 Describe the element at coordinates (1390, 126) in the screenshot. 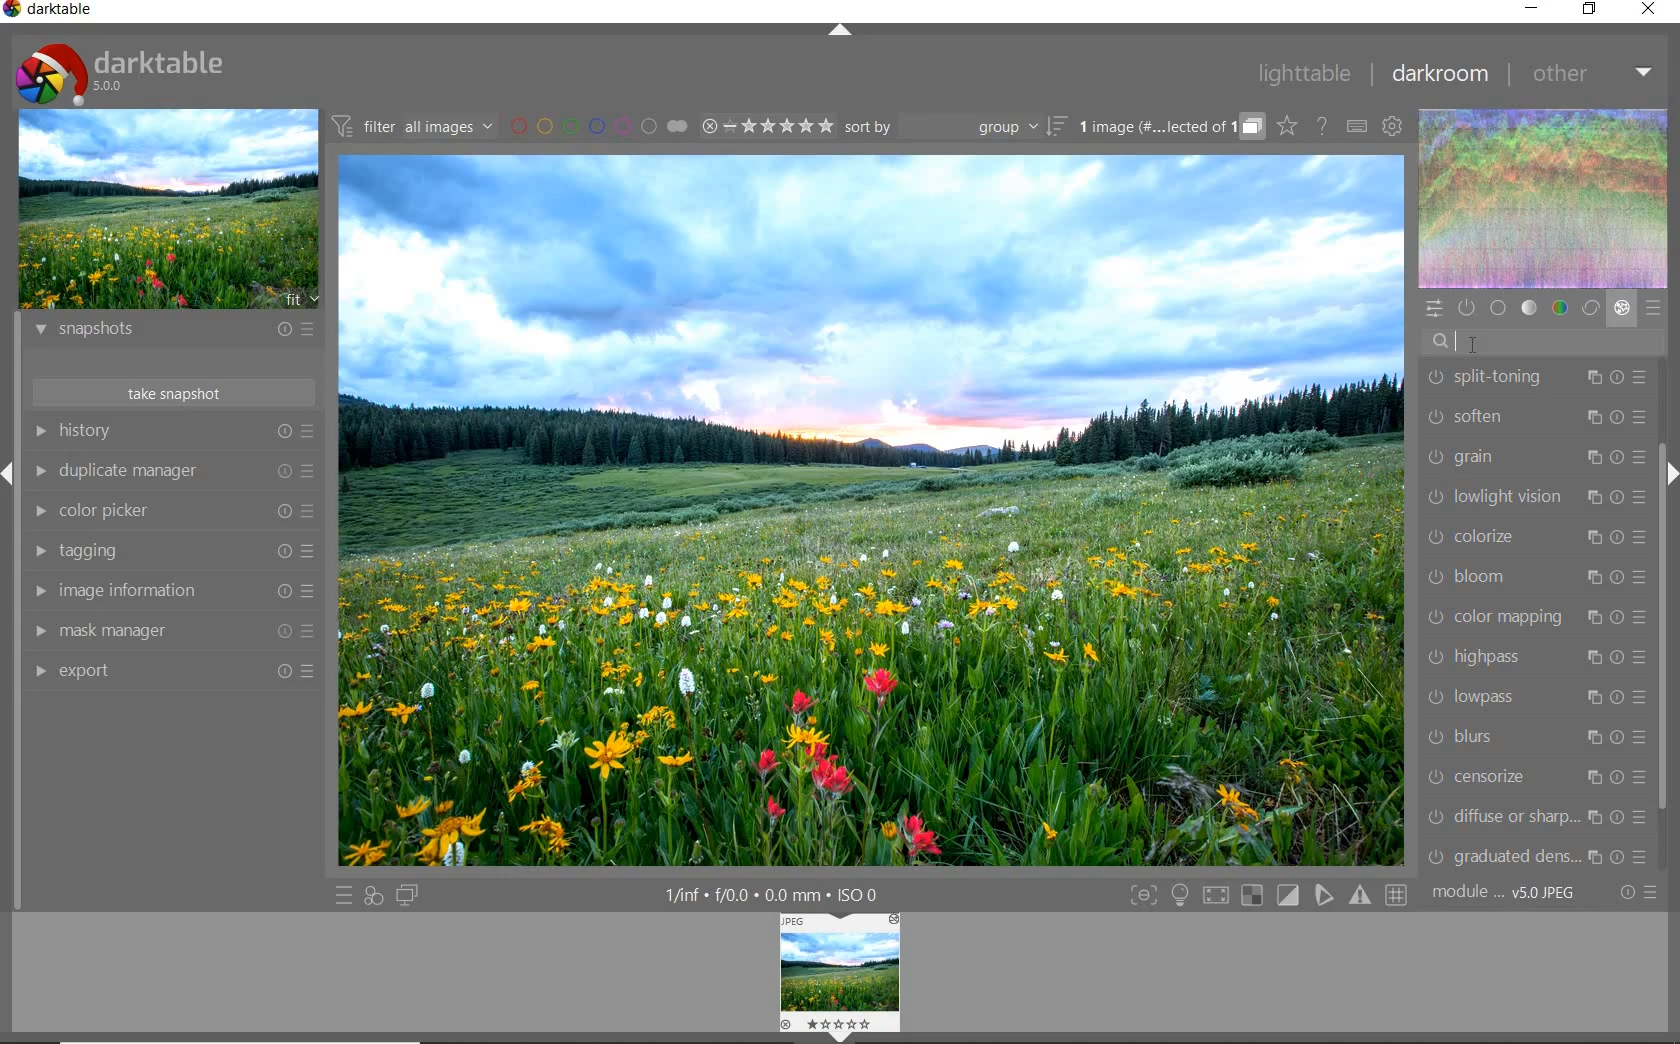

I see `show global preferences` at that location.